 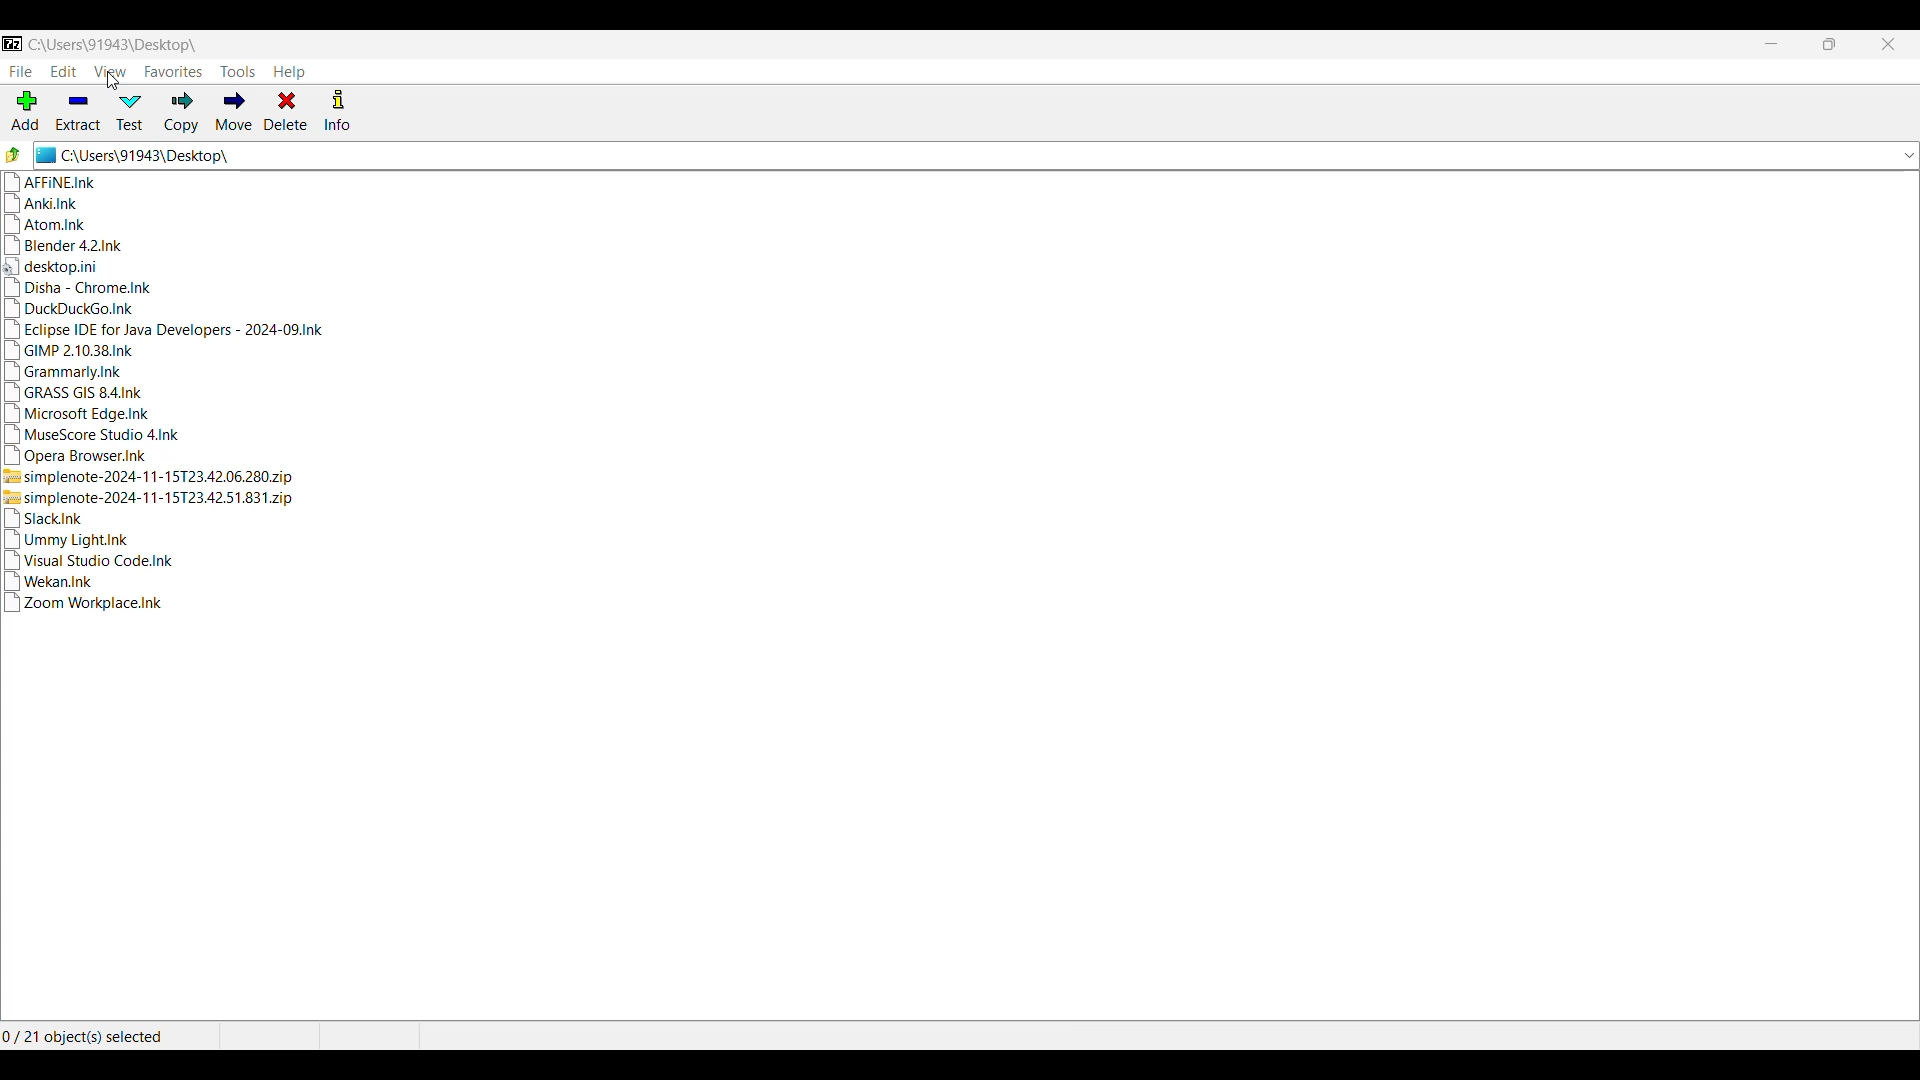 I want to click on Minimize, so click(x=1771, y=44).